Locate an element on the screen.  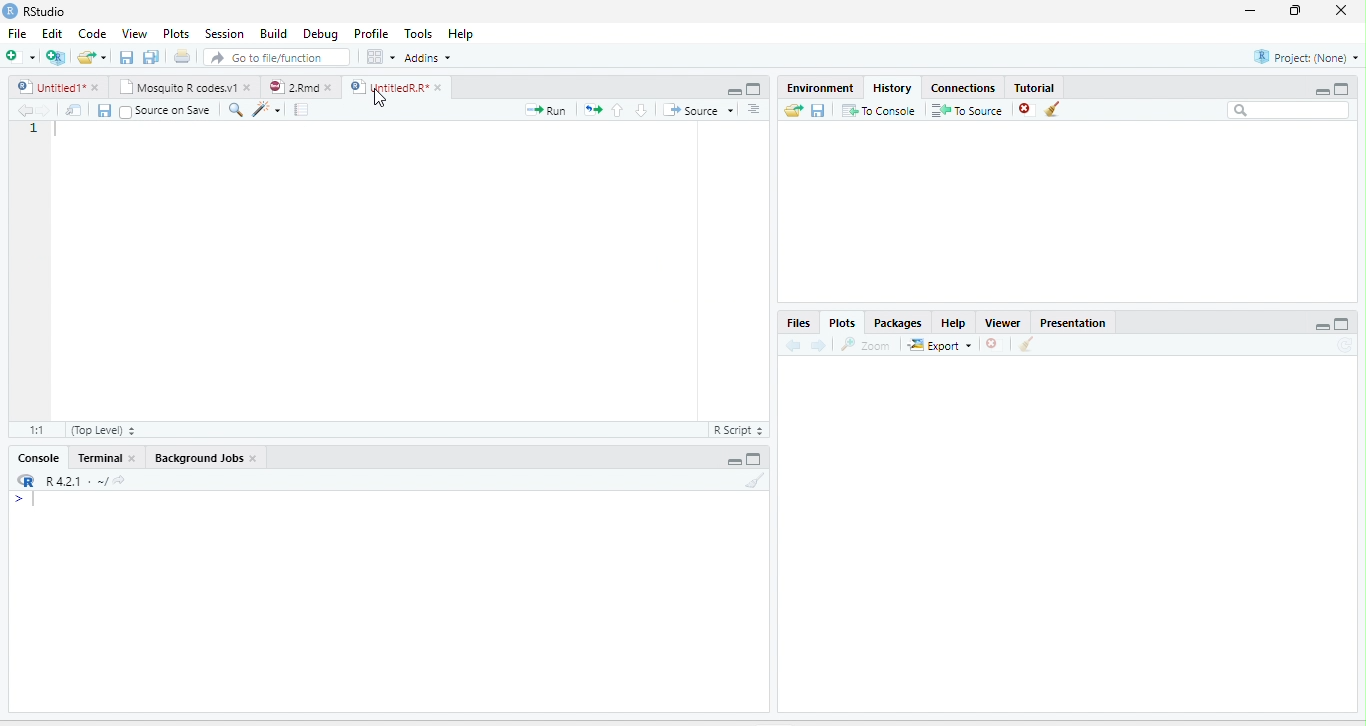
Line number is located at coordinates (34, 129).